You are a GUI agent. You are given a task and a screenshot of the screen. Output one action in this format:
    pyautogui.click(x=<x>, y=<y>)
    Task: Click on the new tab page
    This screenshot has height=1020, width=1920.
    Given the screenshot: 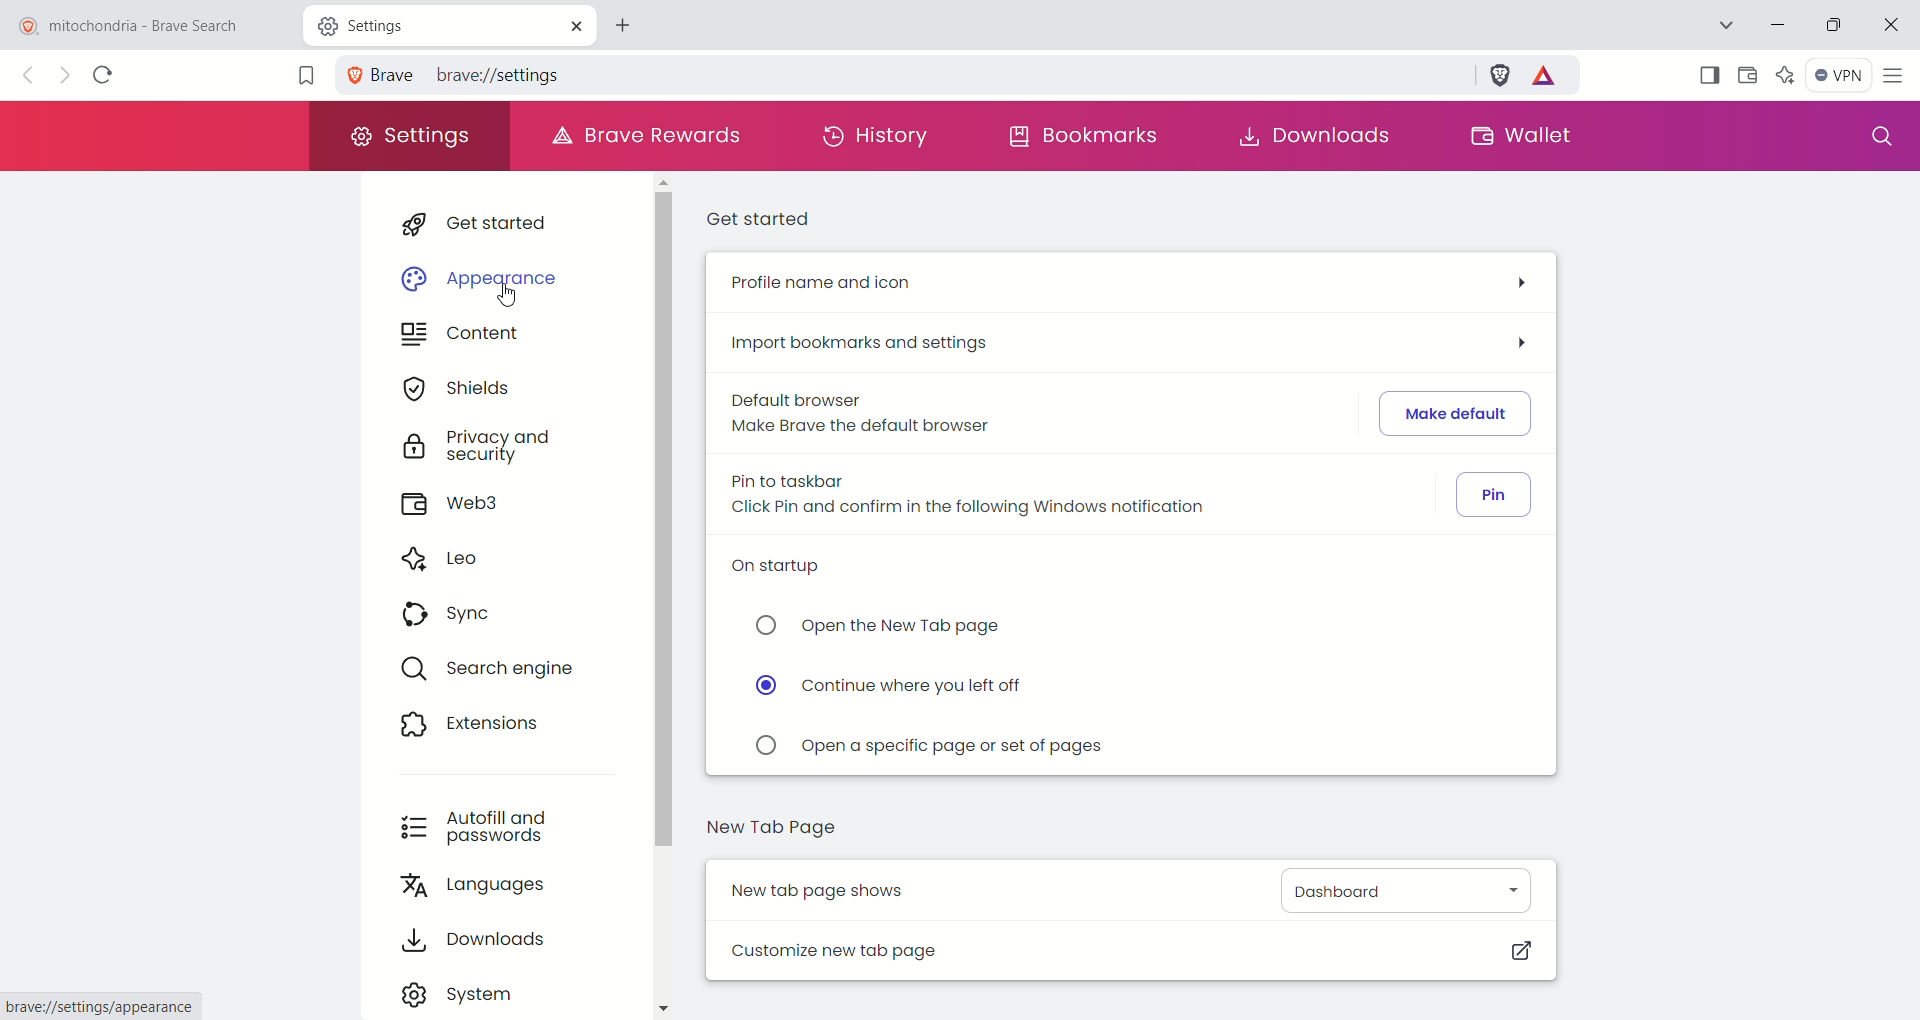 What is the action you would take?
    pyautogui.click(x=775, y=833)
    